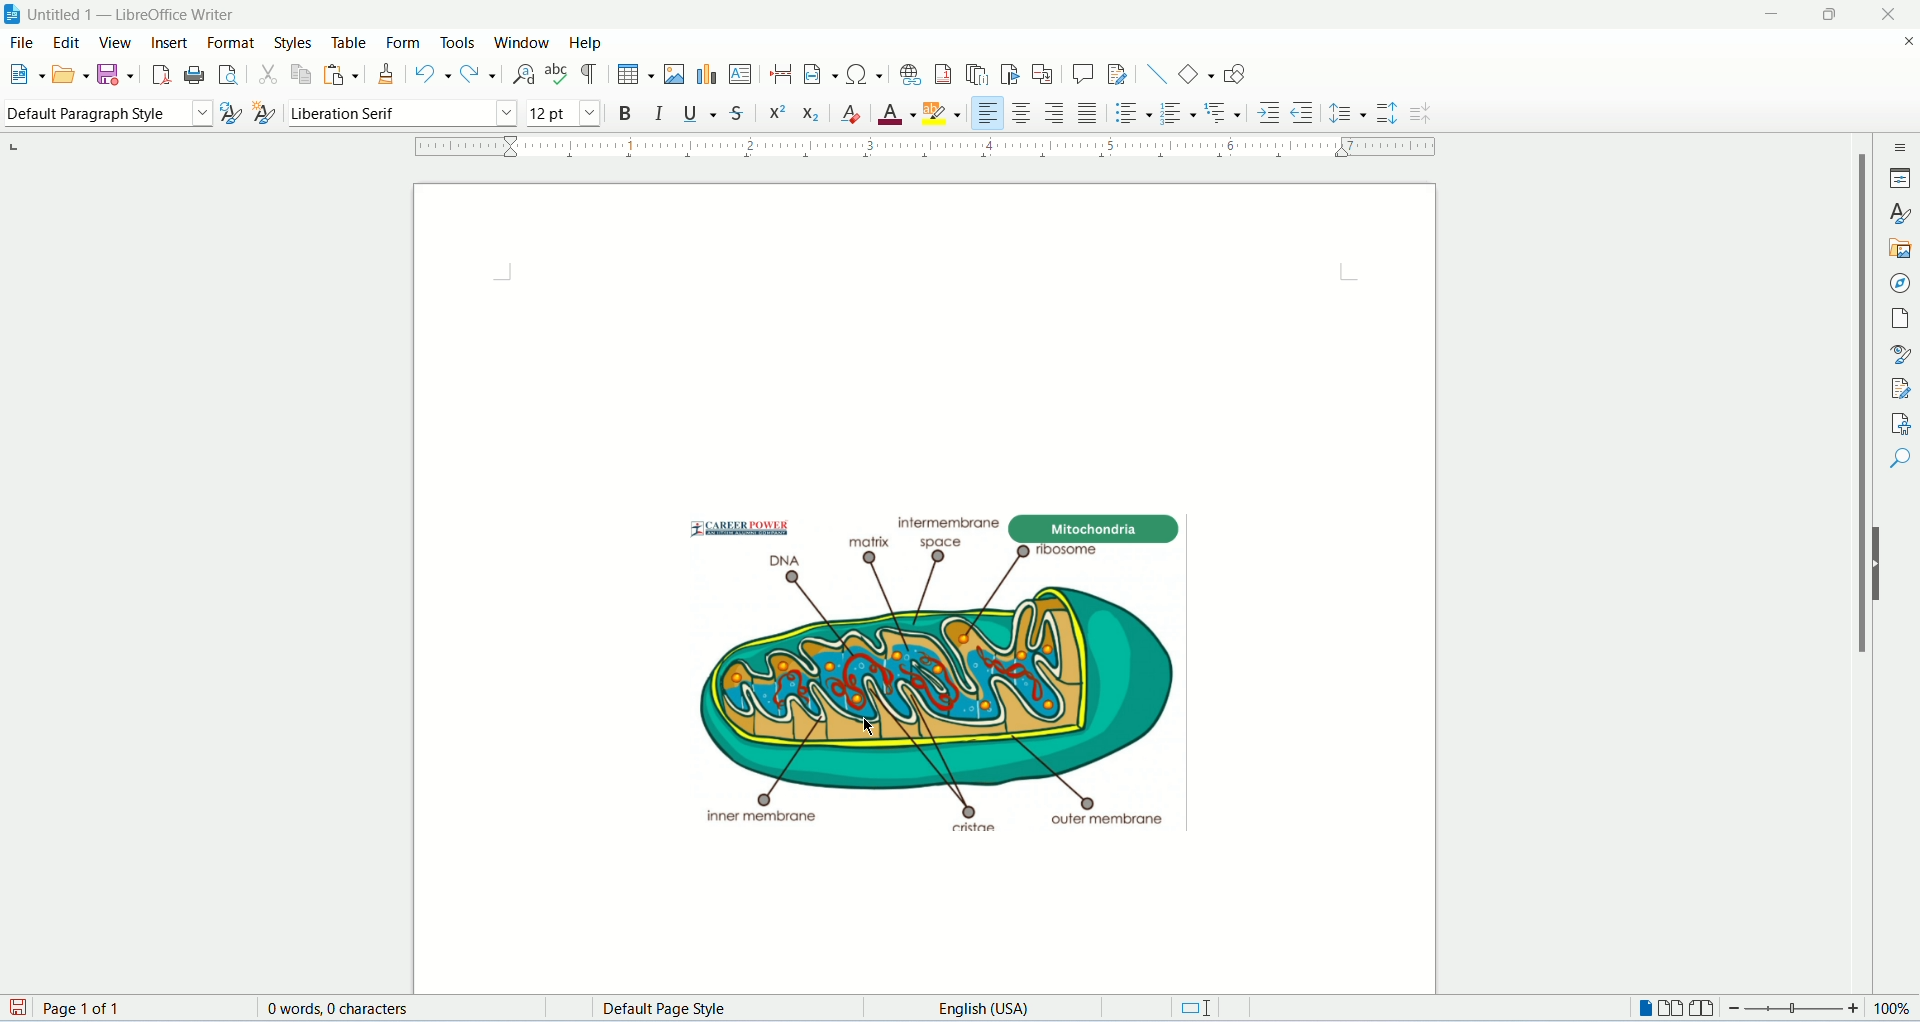 This screenshot has width=1920, height=1022. Describe the element at coordinates (864, 73) in the screenshot. I see `insert symbol` at that location.